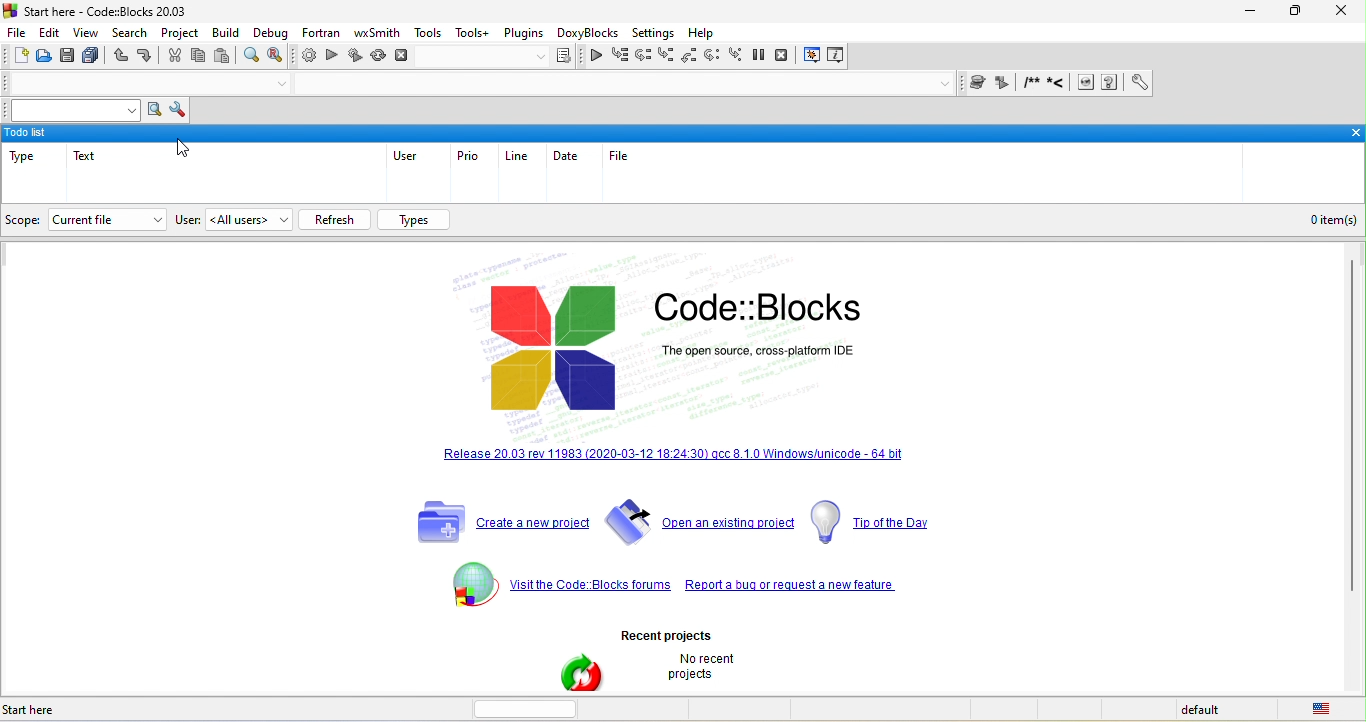 Image resolution: width=1366 pixels, height=722 pixels. I want to click on floating panel docked, so click(683, 132).